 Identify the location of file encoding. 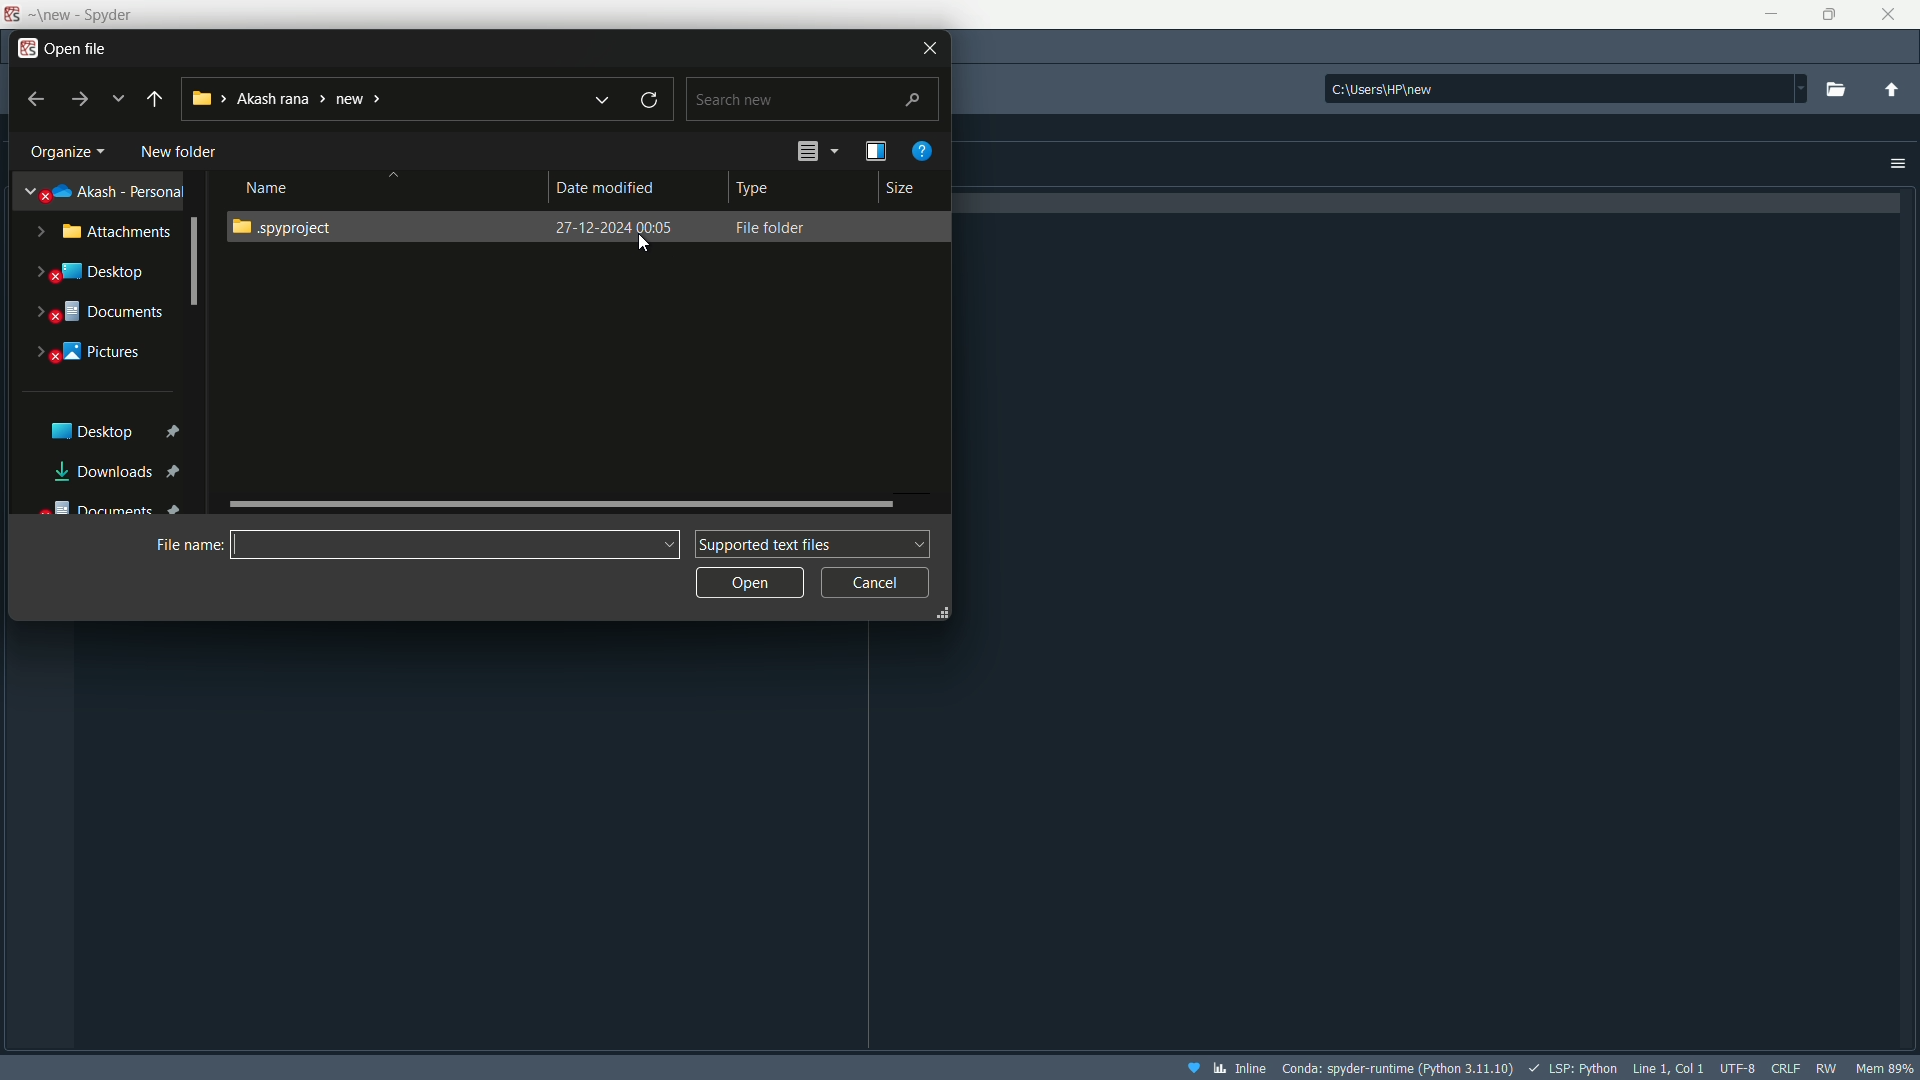
(1738, 1068).